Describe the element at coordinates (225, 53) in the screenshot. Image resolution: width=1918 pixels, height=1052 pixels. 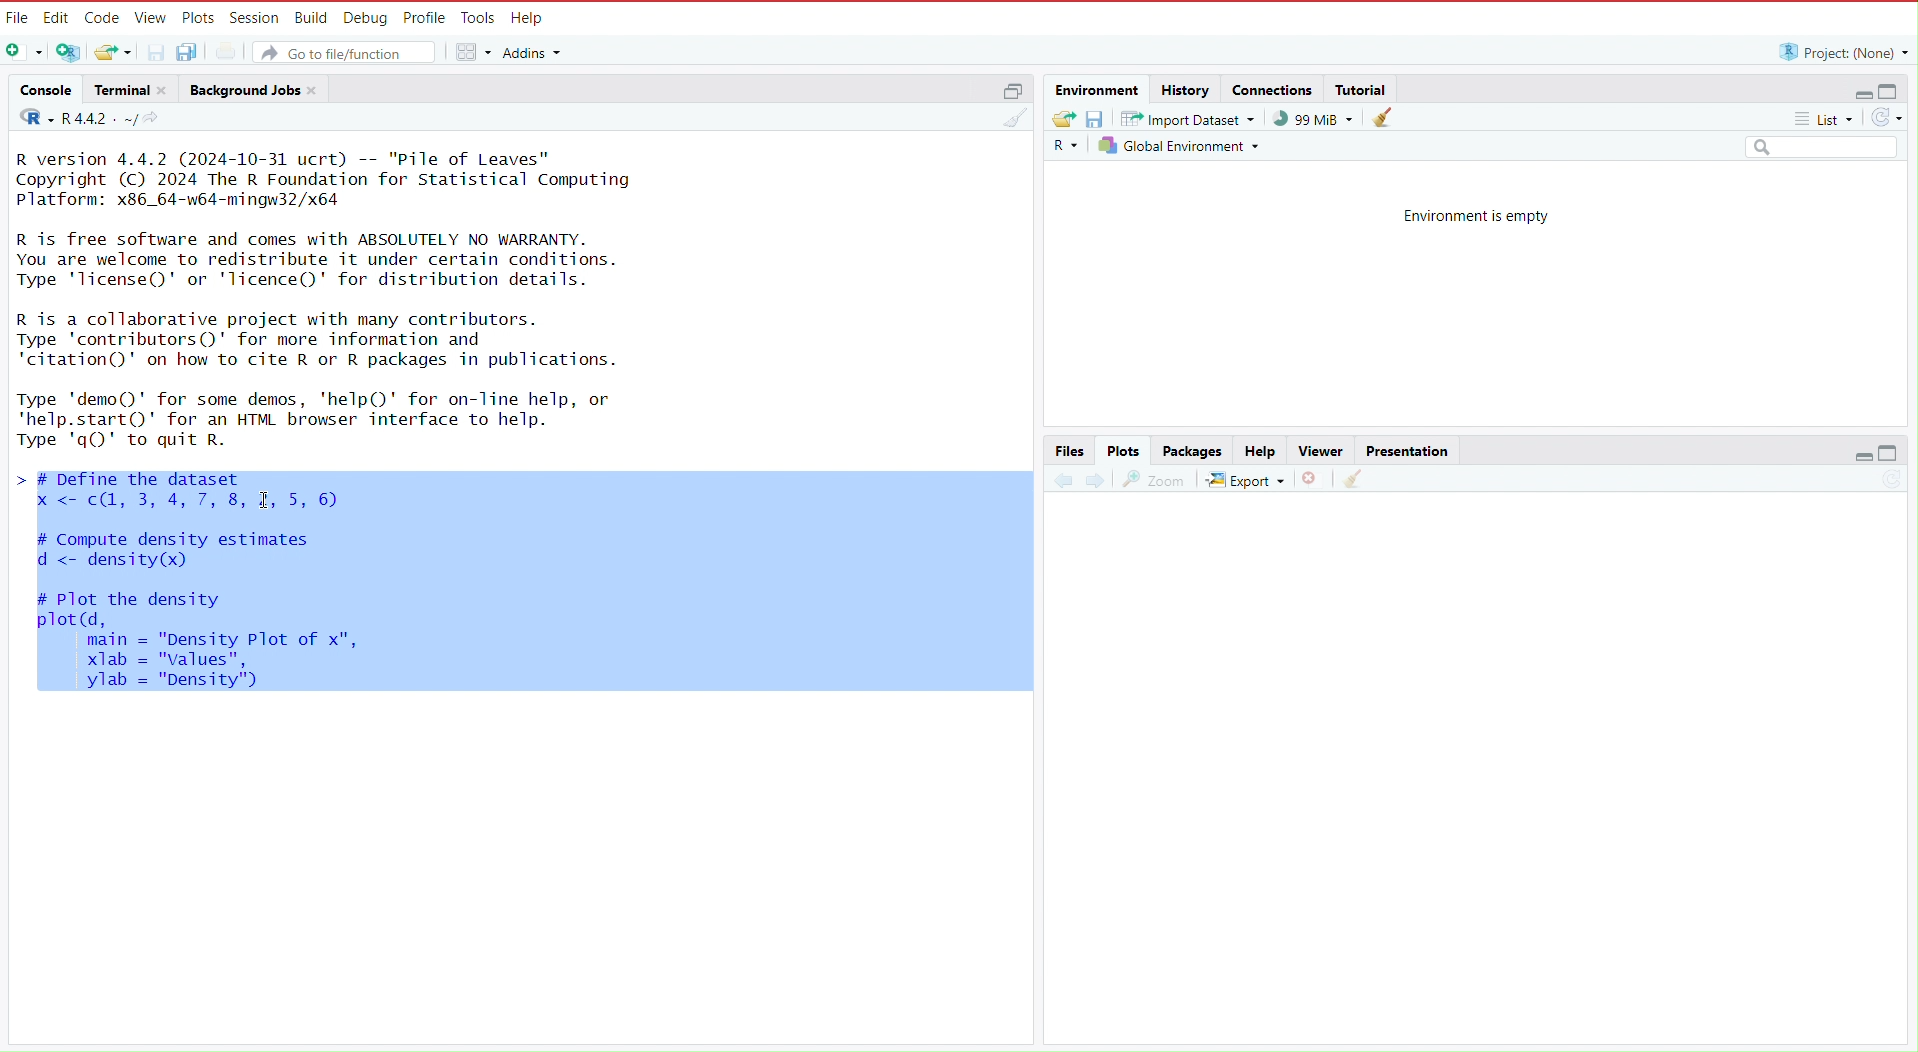
I see `print the current file` at that location.